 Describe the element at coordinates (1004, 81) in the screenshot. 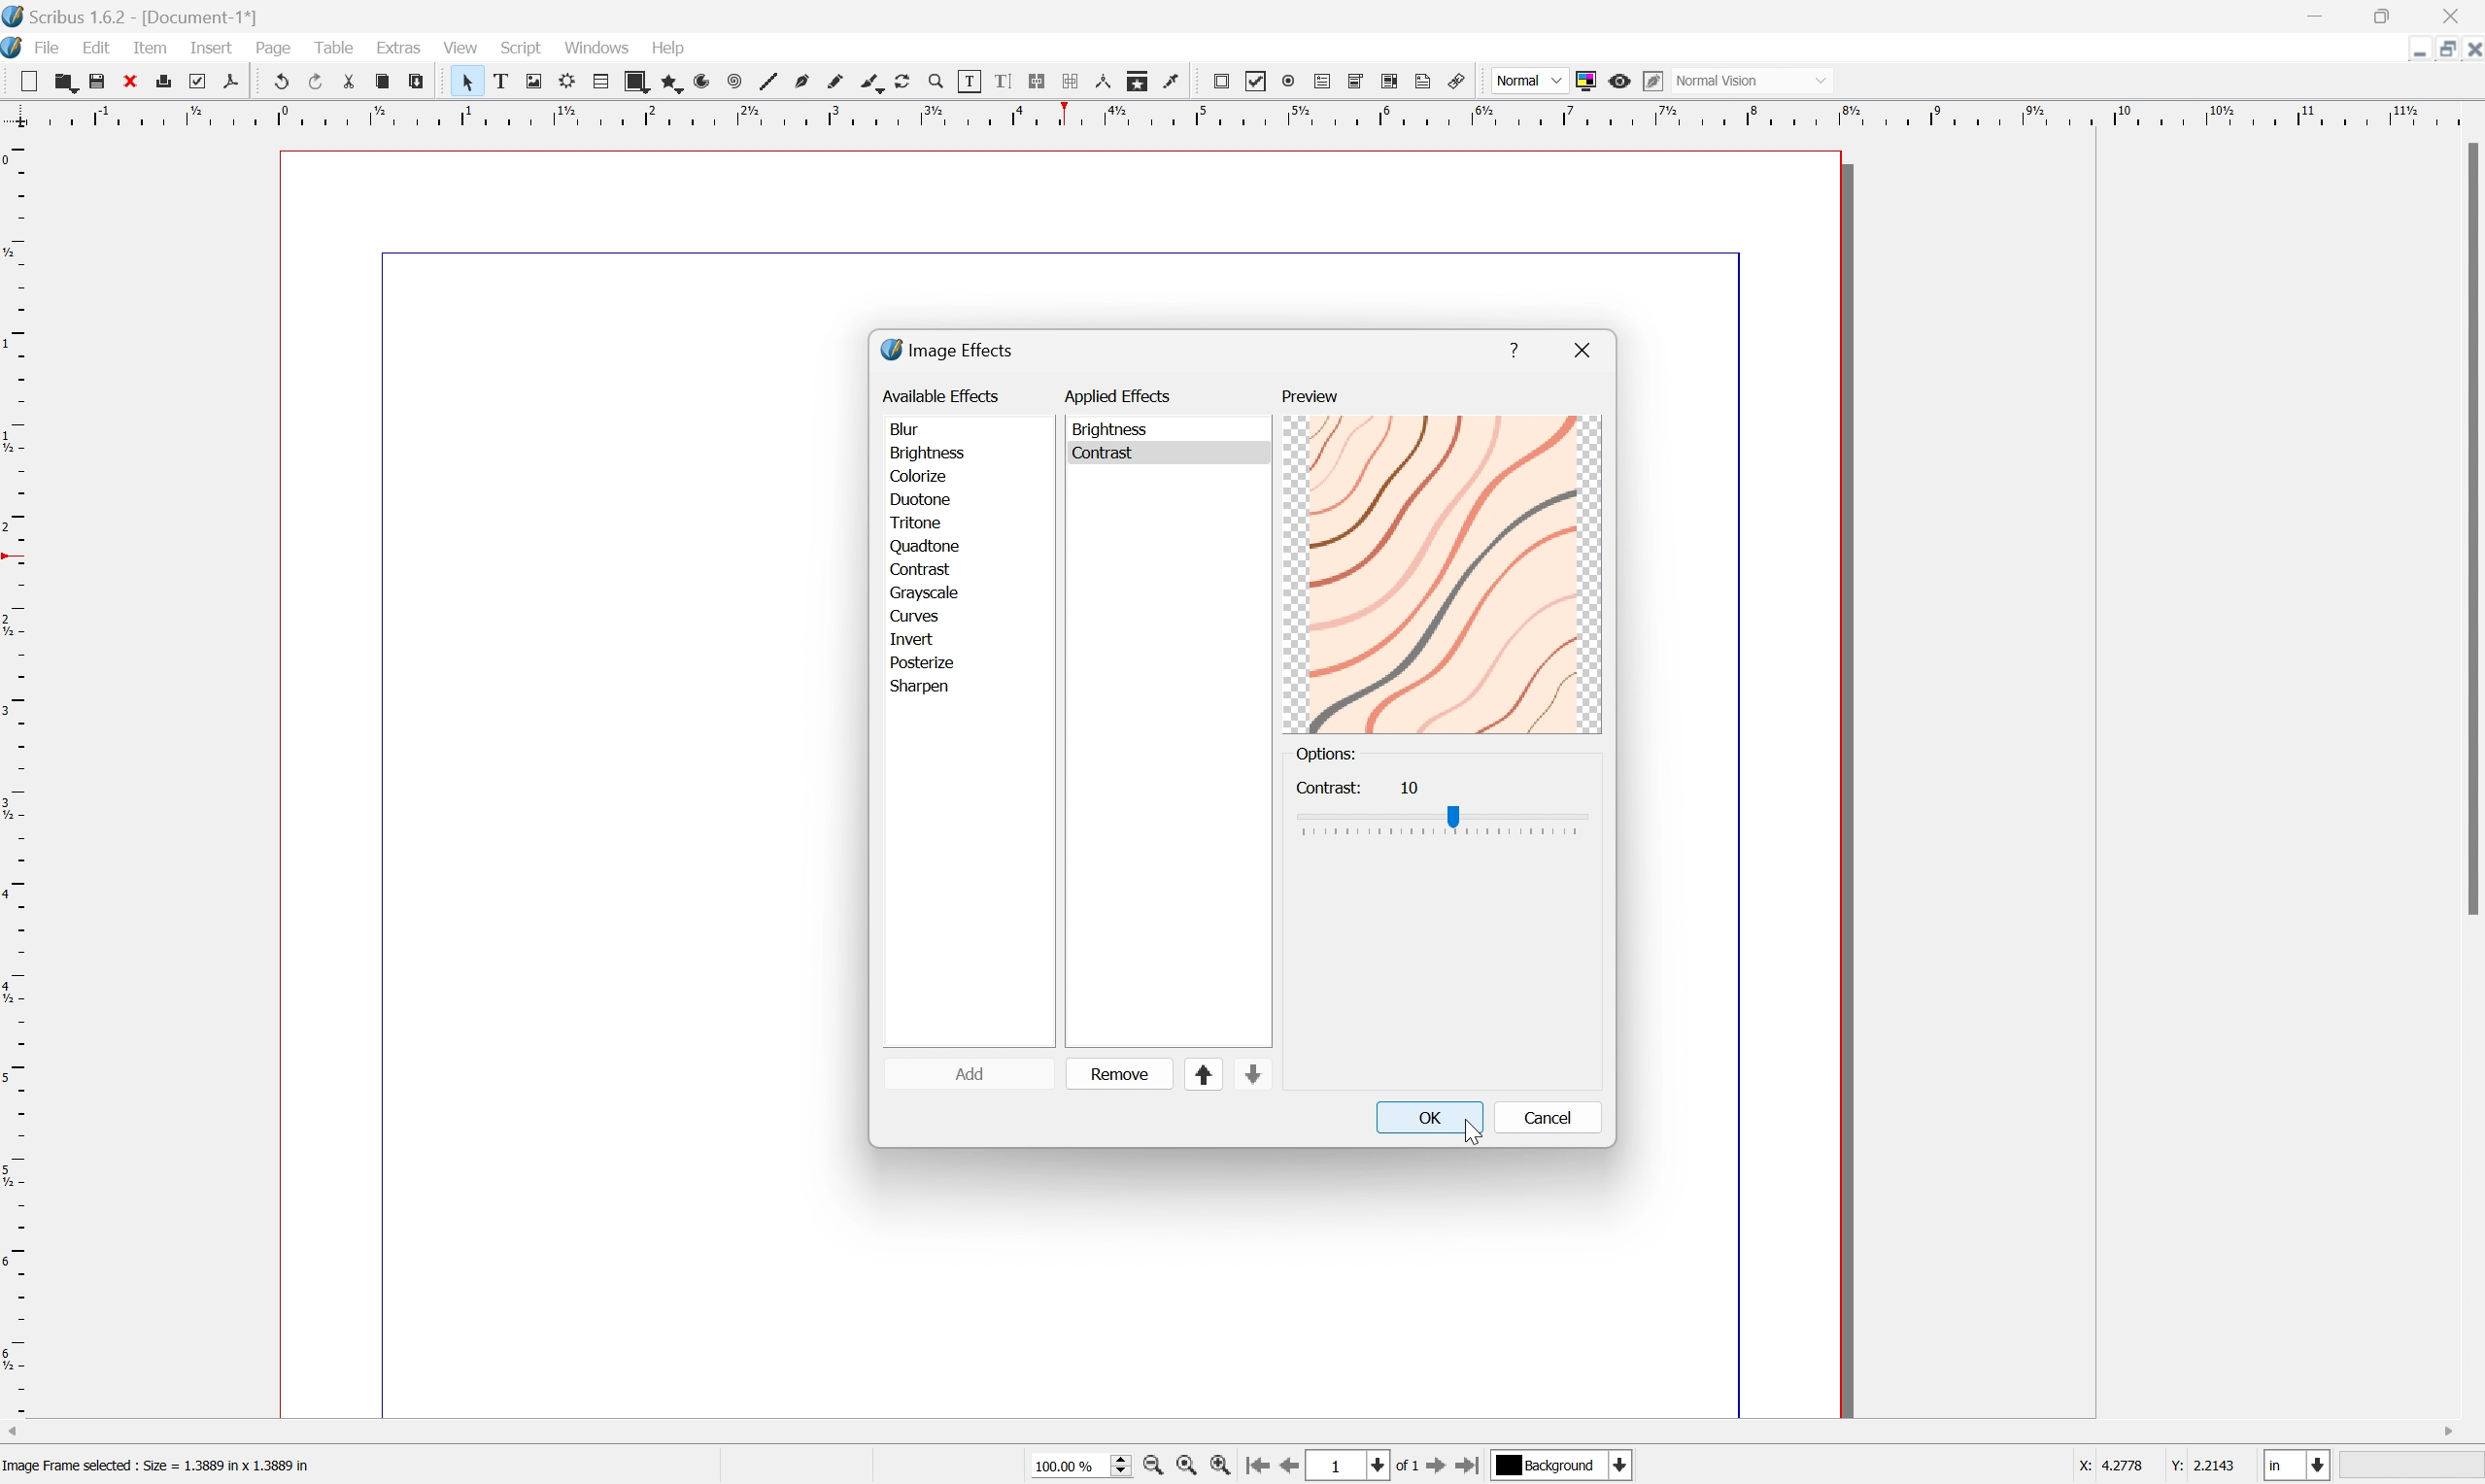

I see `Edit text with story editor` at that location.